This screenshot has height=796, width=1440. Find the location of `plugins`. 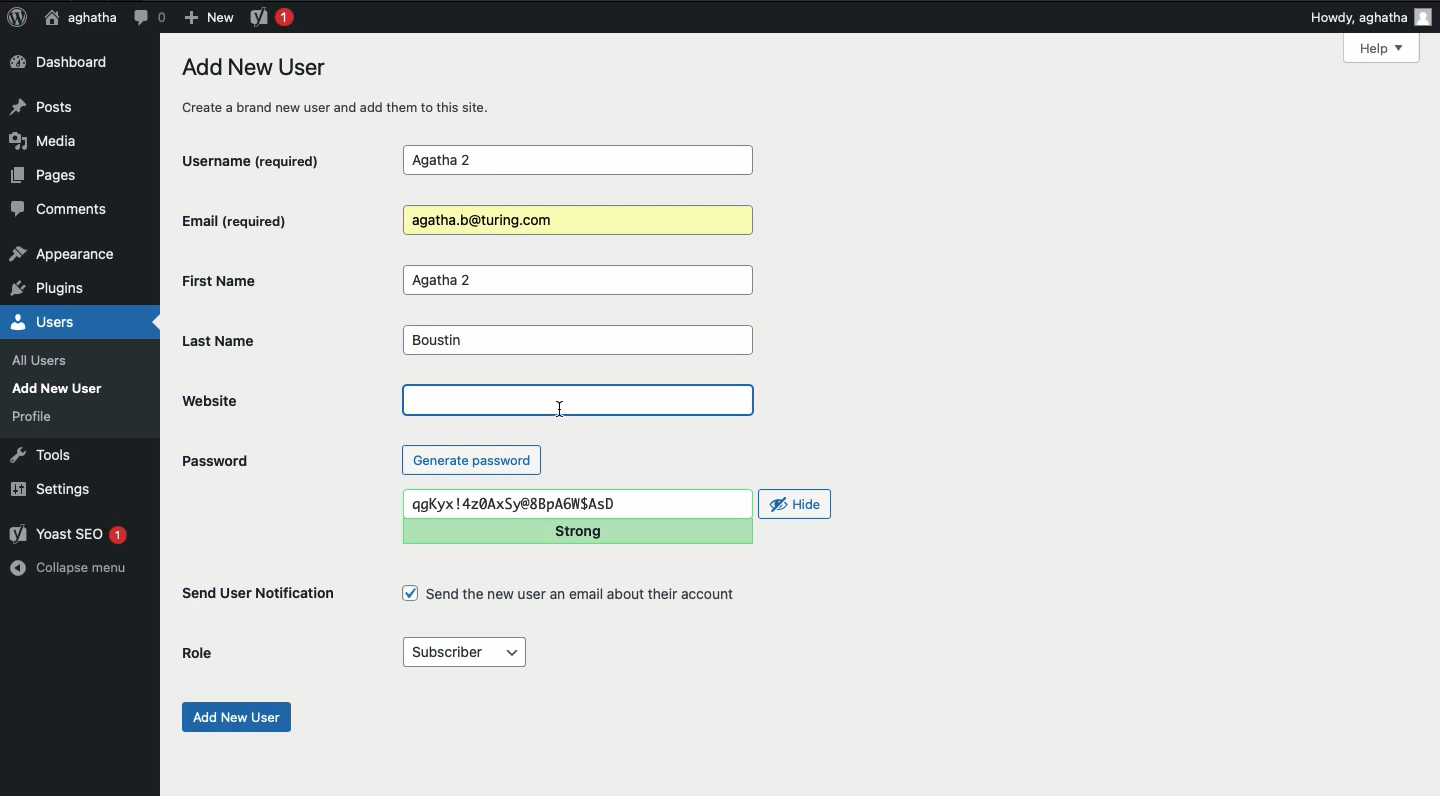

plugins is located at coordinates (58, 289).